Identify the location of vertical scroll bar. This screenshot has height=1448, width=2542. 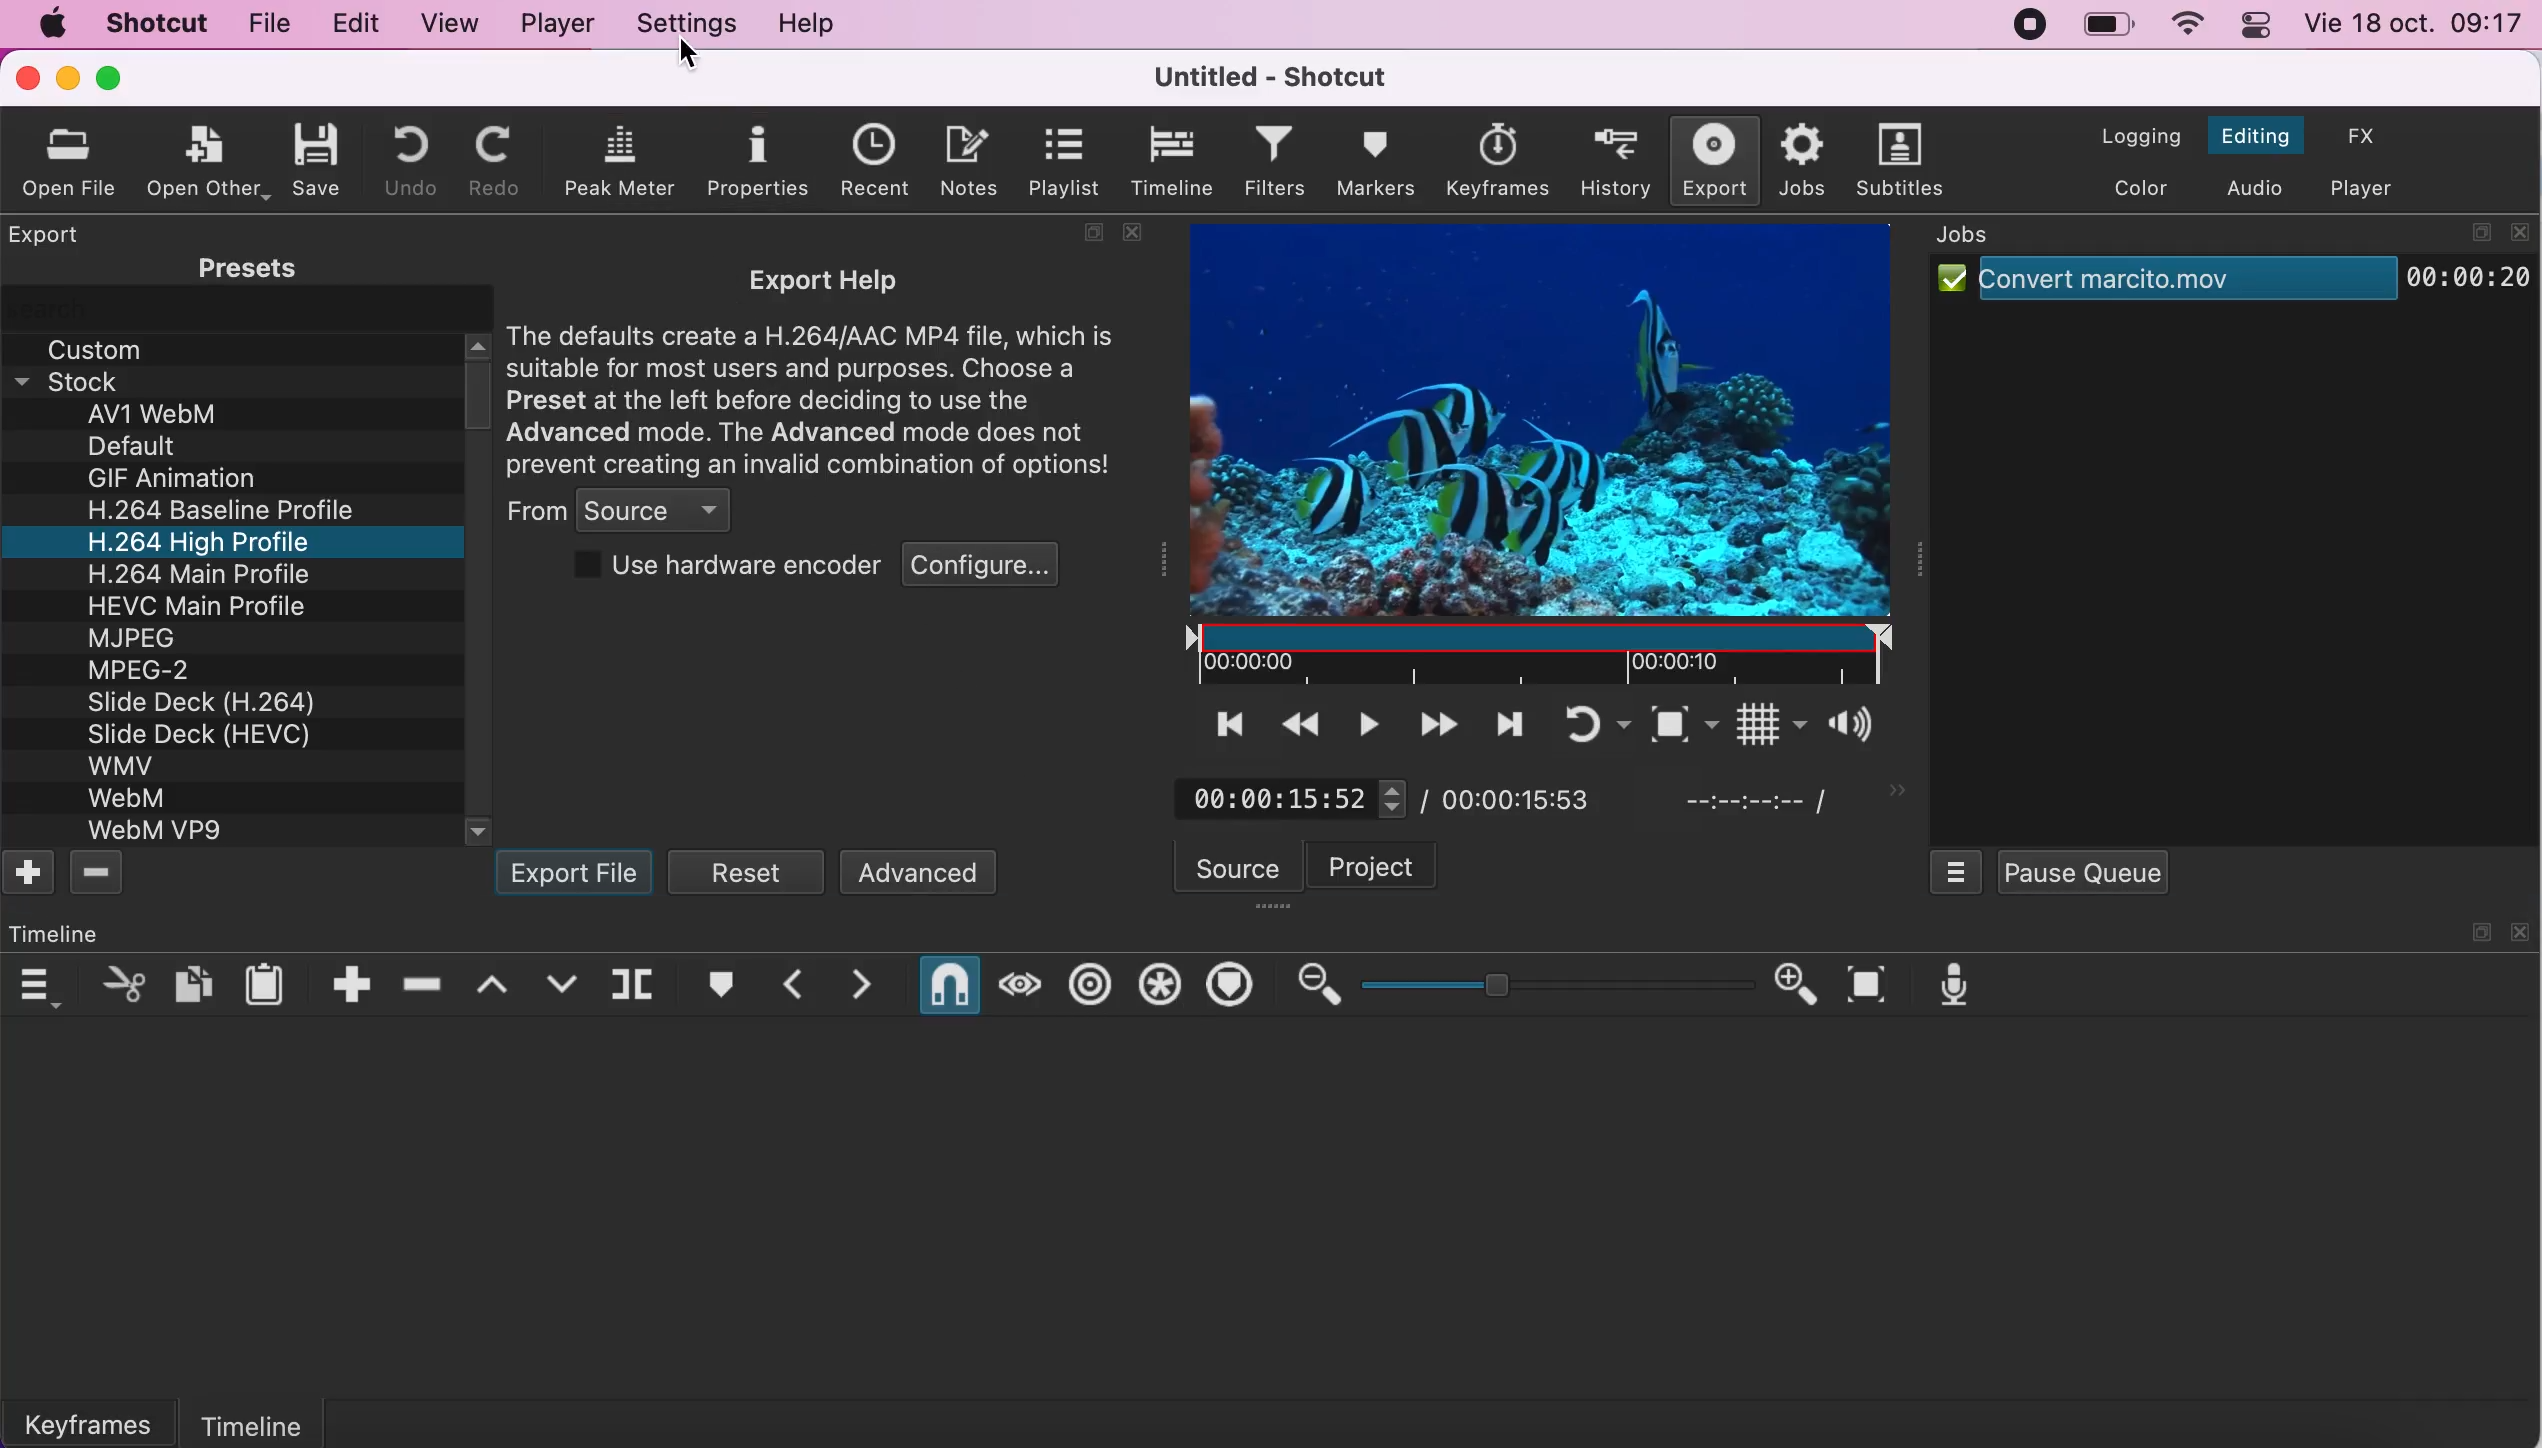
(480, 391).